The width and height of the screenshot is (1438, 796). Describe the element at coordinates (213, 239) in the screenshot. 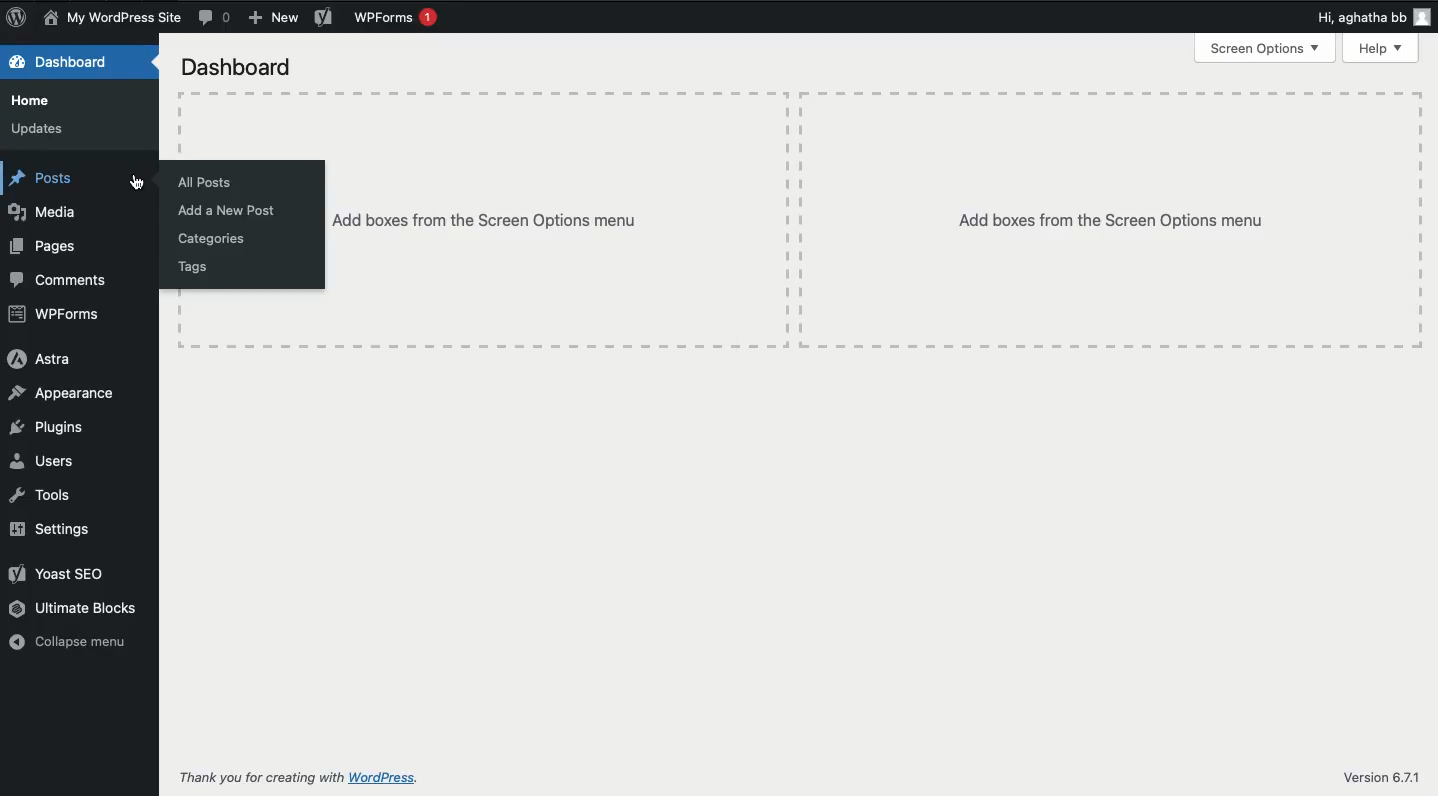

I see `Categories` at that location.